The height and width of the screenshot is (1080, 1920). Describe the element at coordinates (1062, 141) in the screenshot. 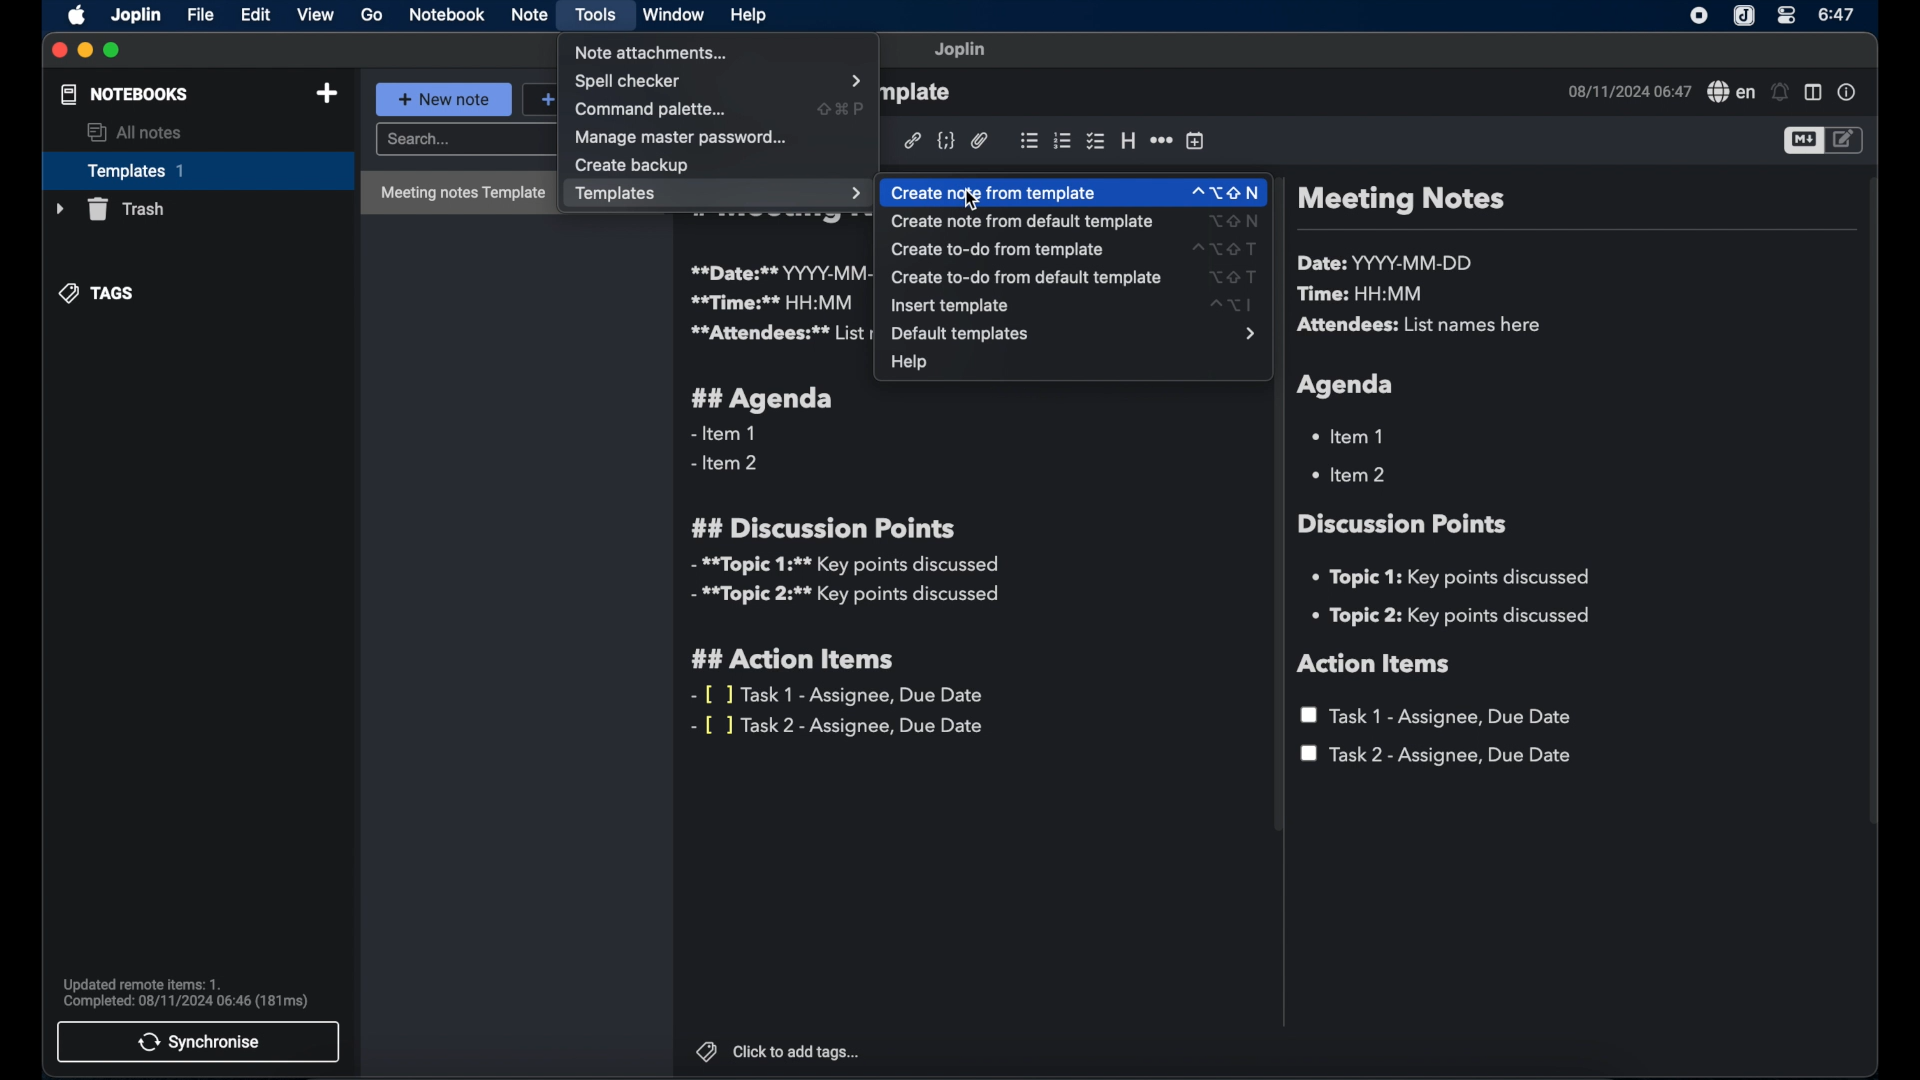

I see `numbered list` at that location.